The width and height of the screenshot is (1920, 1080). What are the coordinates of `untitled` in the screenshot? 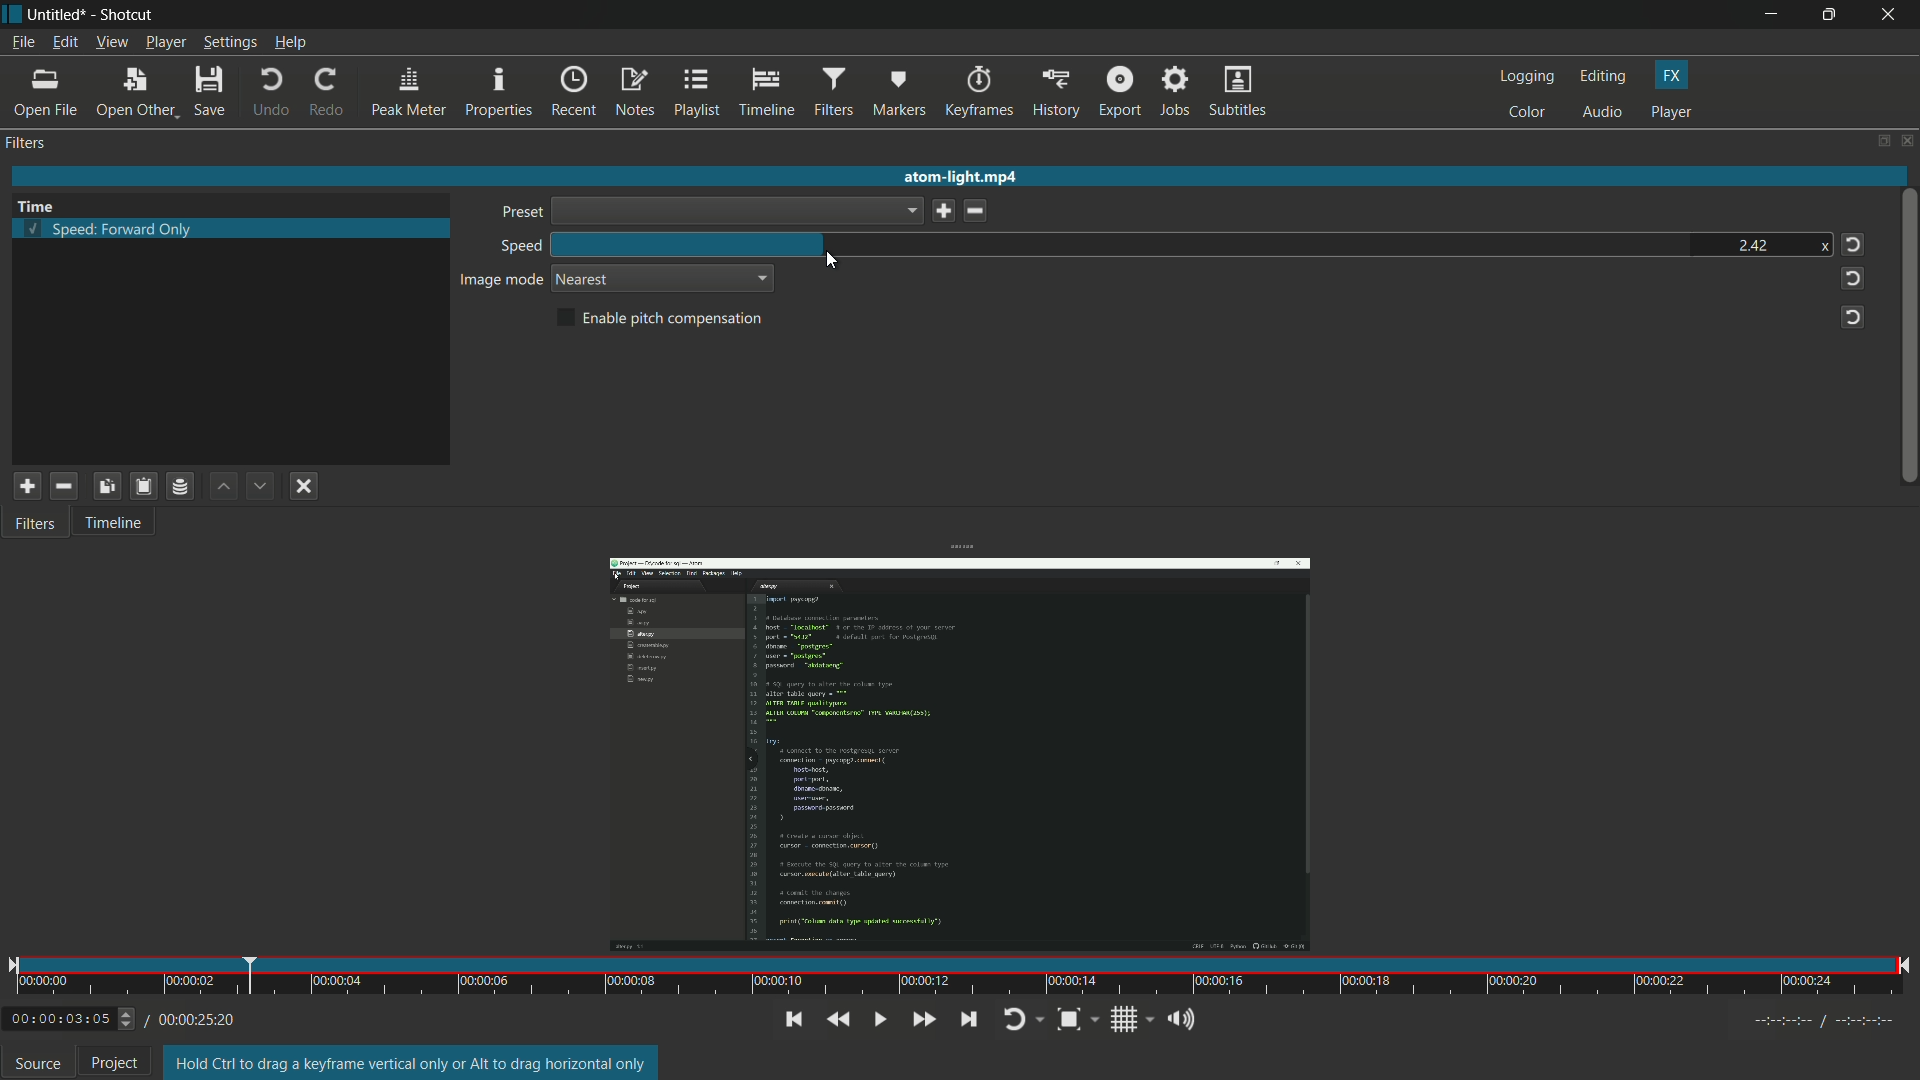 It's located at (58, 13).